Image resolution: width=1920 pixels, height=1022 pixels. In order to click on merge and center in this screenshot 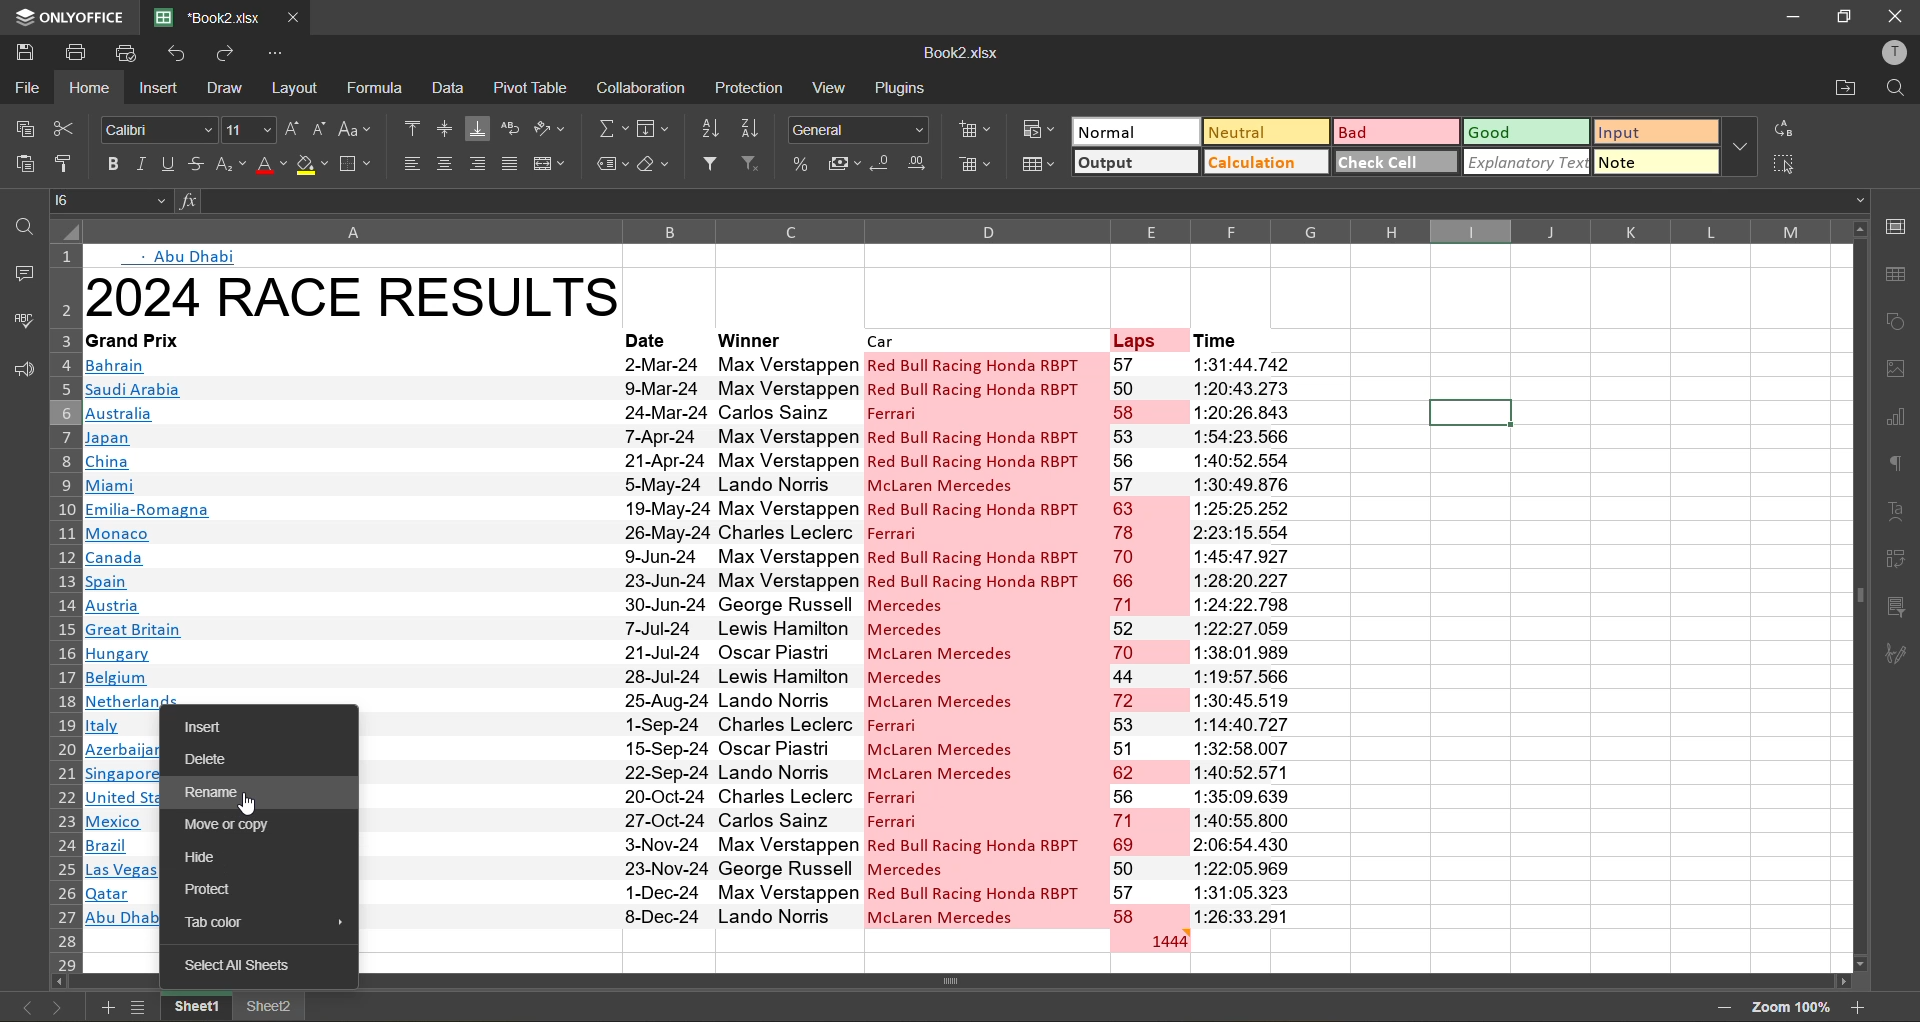, I will do `click(551, 165)`.